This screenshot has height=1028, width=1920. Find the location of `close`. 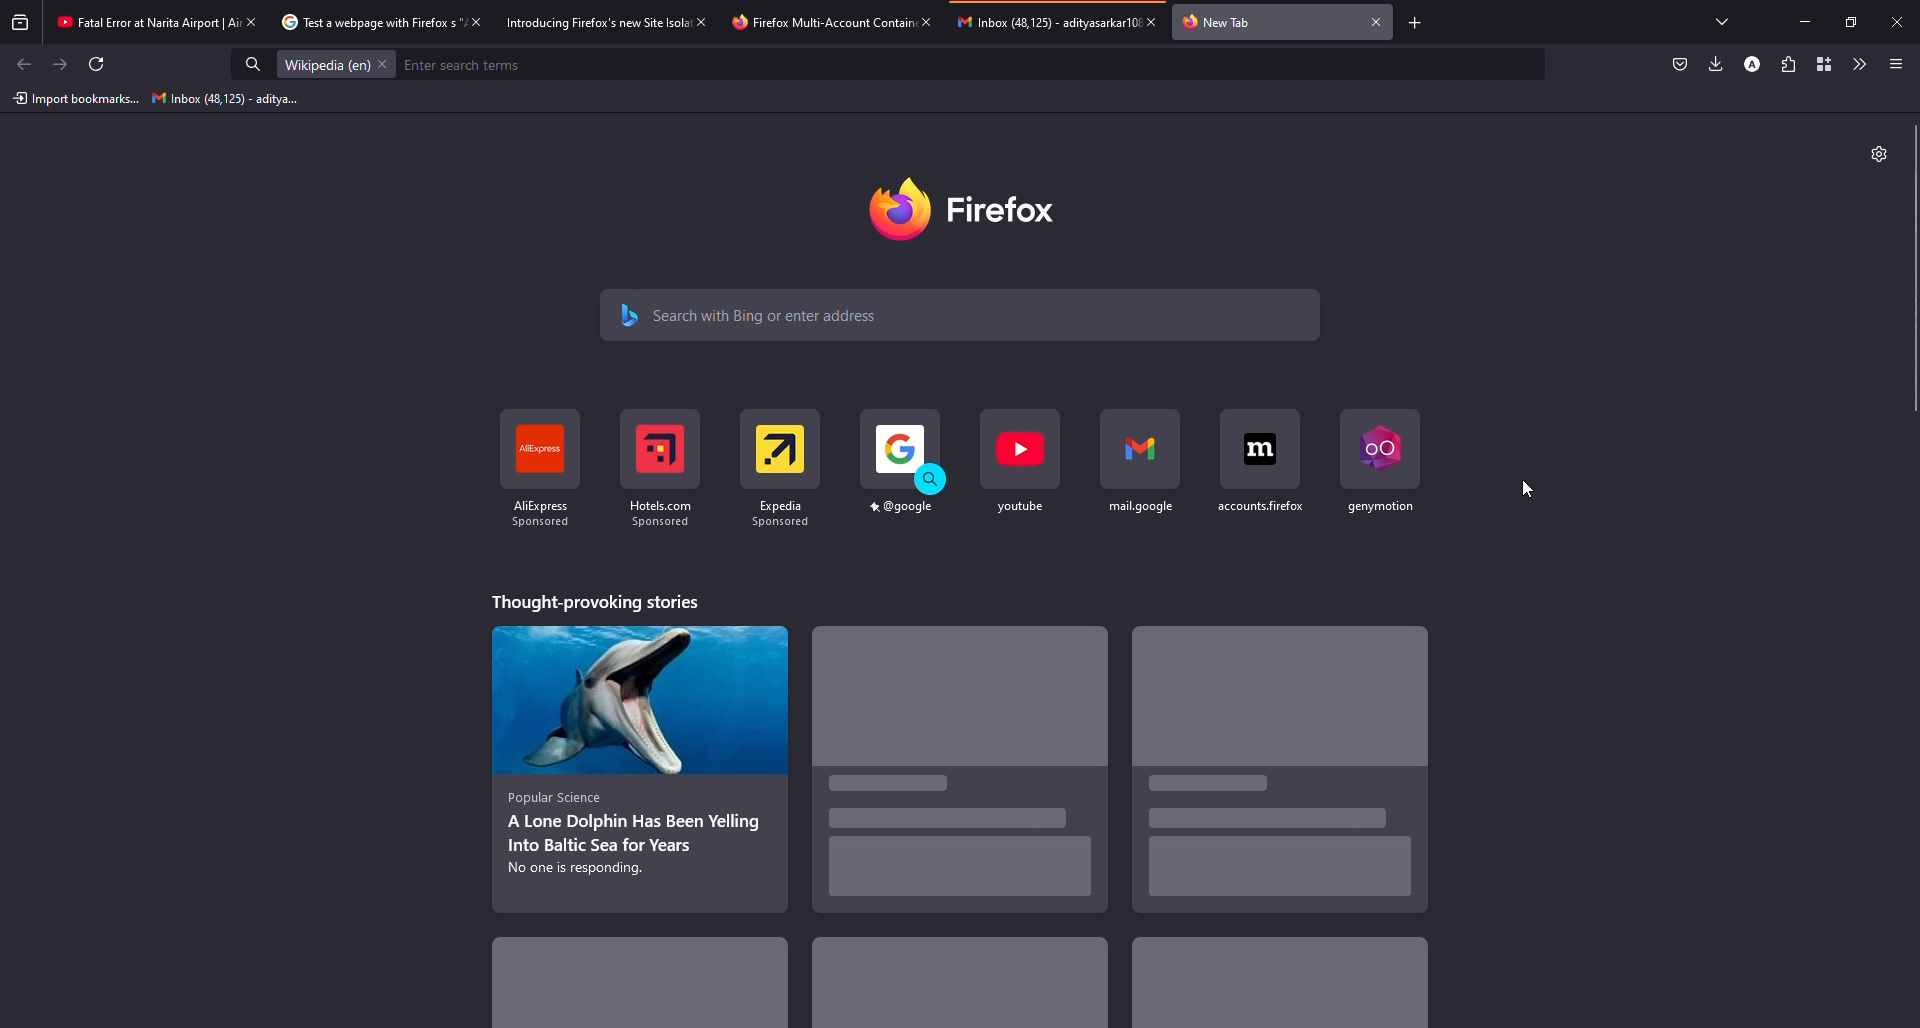

close is located at coordinates (701, 21).